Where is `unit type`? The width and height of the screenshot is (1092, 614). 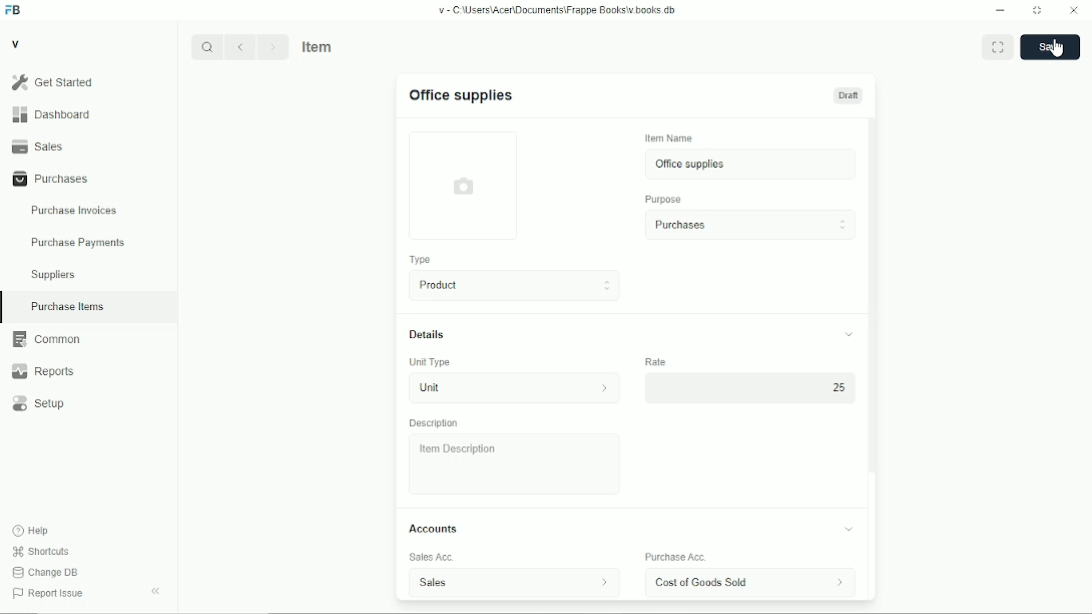
unit type is located at coordinates (430, 362).